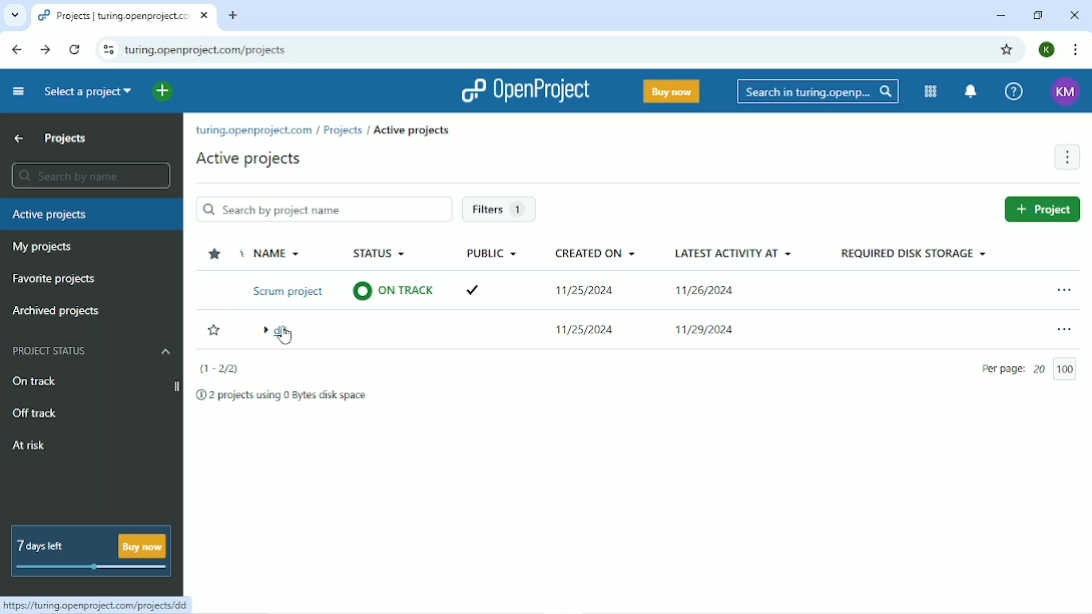 This screenshot has width=1092, height=614. Describe the element at coordinates (123, 15) in the screenshot. I see `Current tab` at that location.